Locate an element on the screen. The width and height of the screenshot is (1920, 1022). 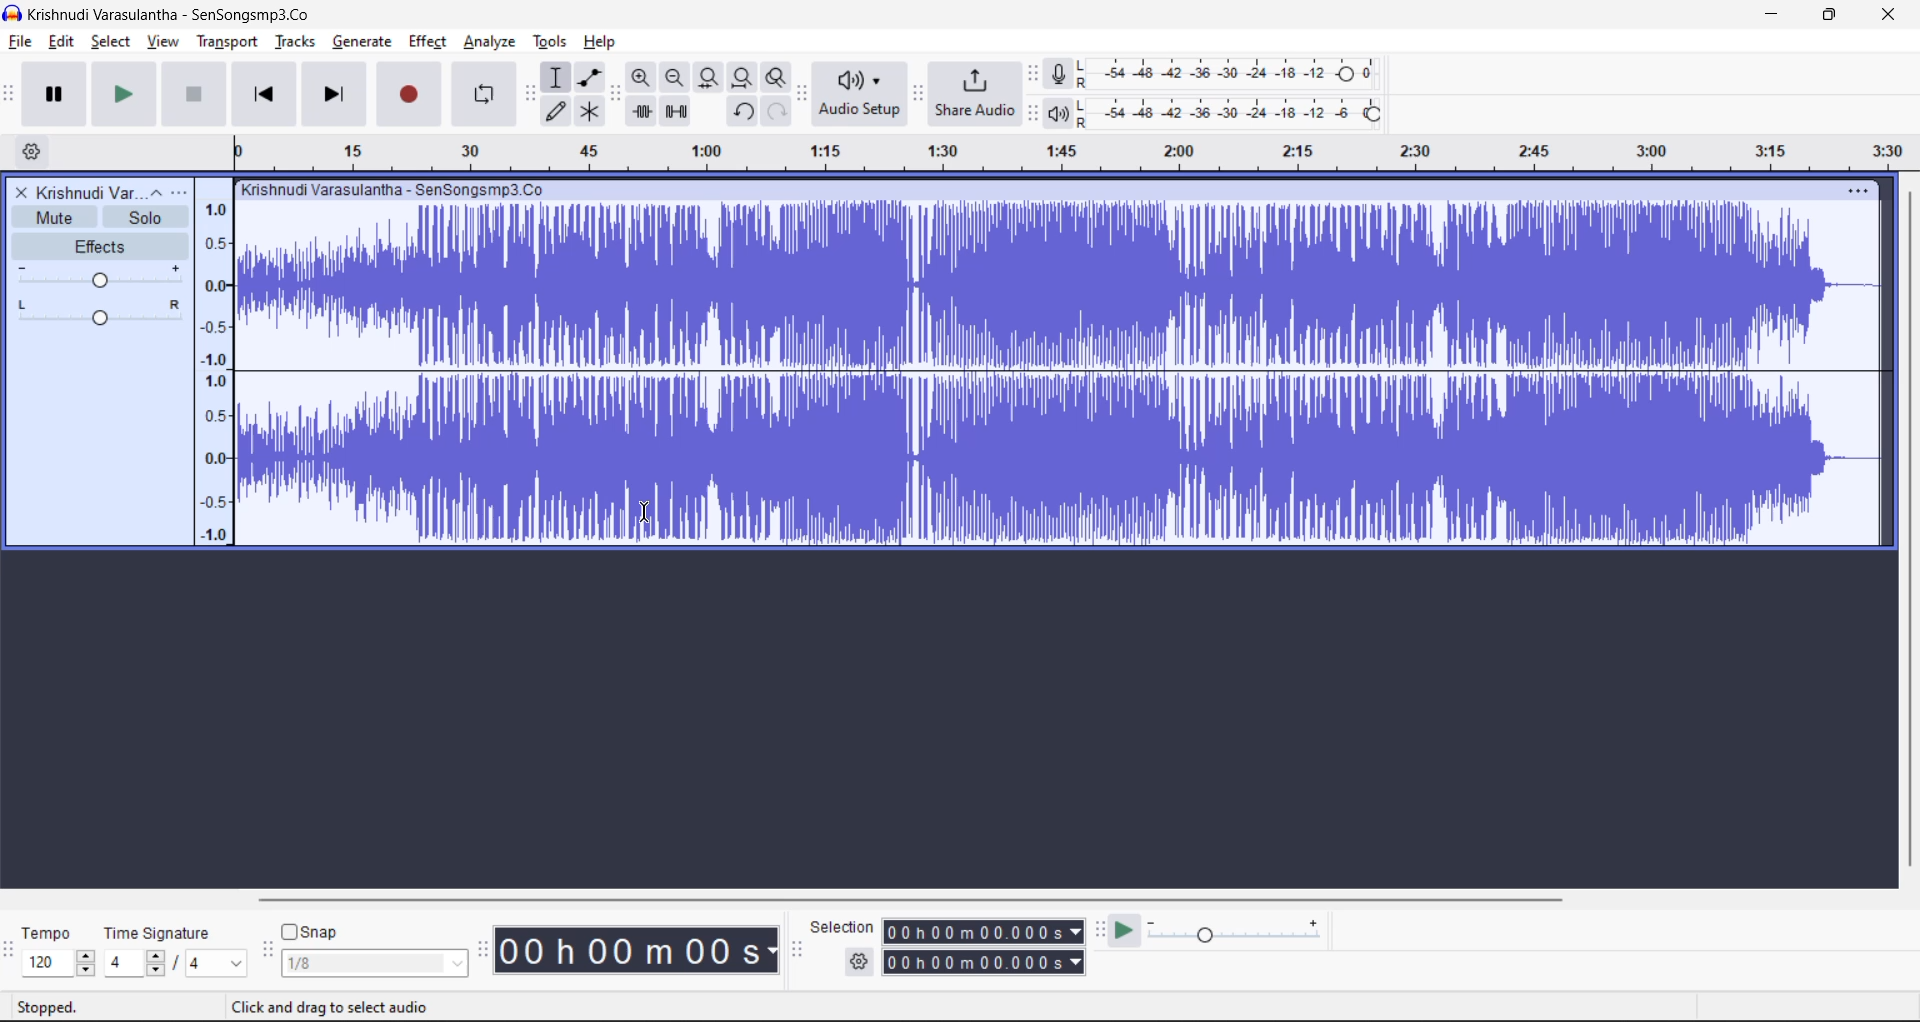
snapping tool bar is located at coordinates (266, 952).